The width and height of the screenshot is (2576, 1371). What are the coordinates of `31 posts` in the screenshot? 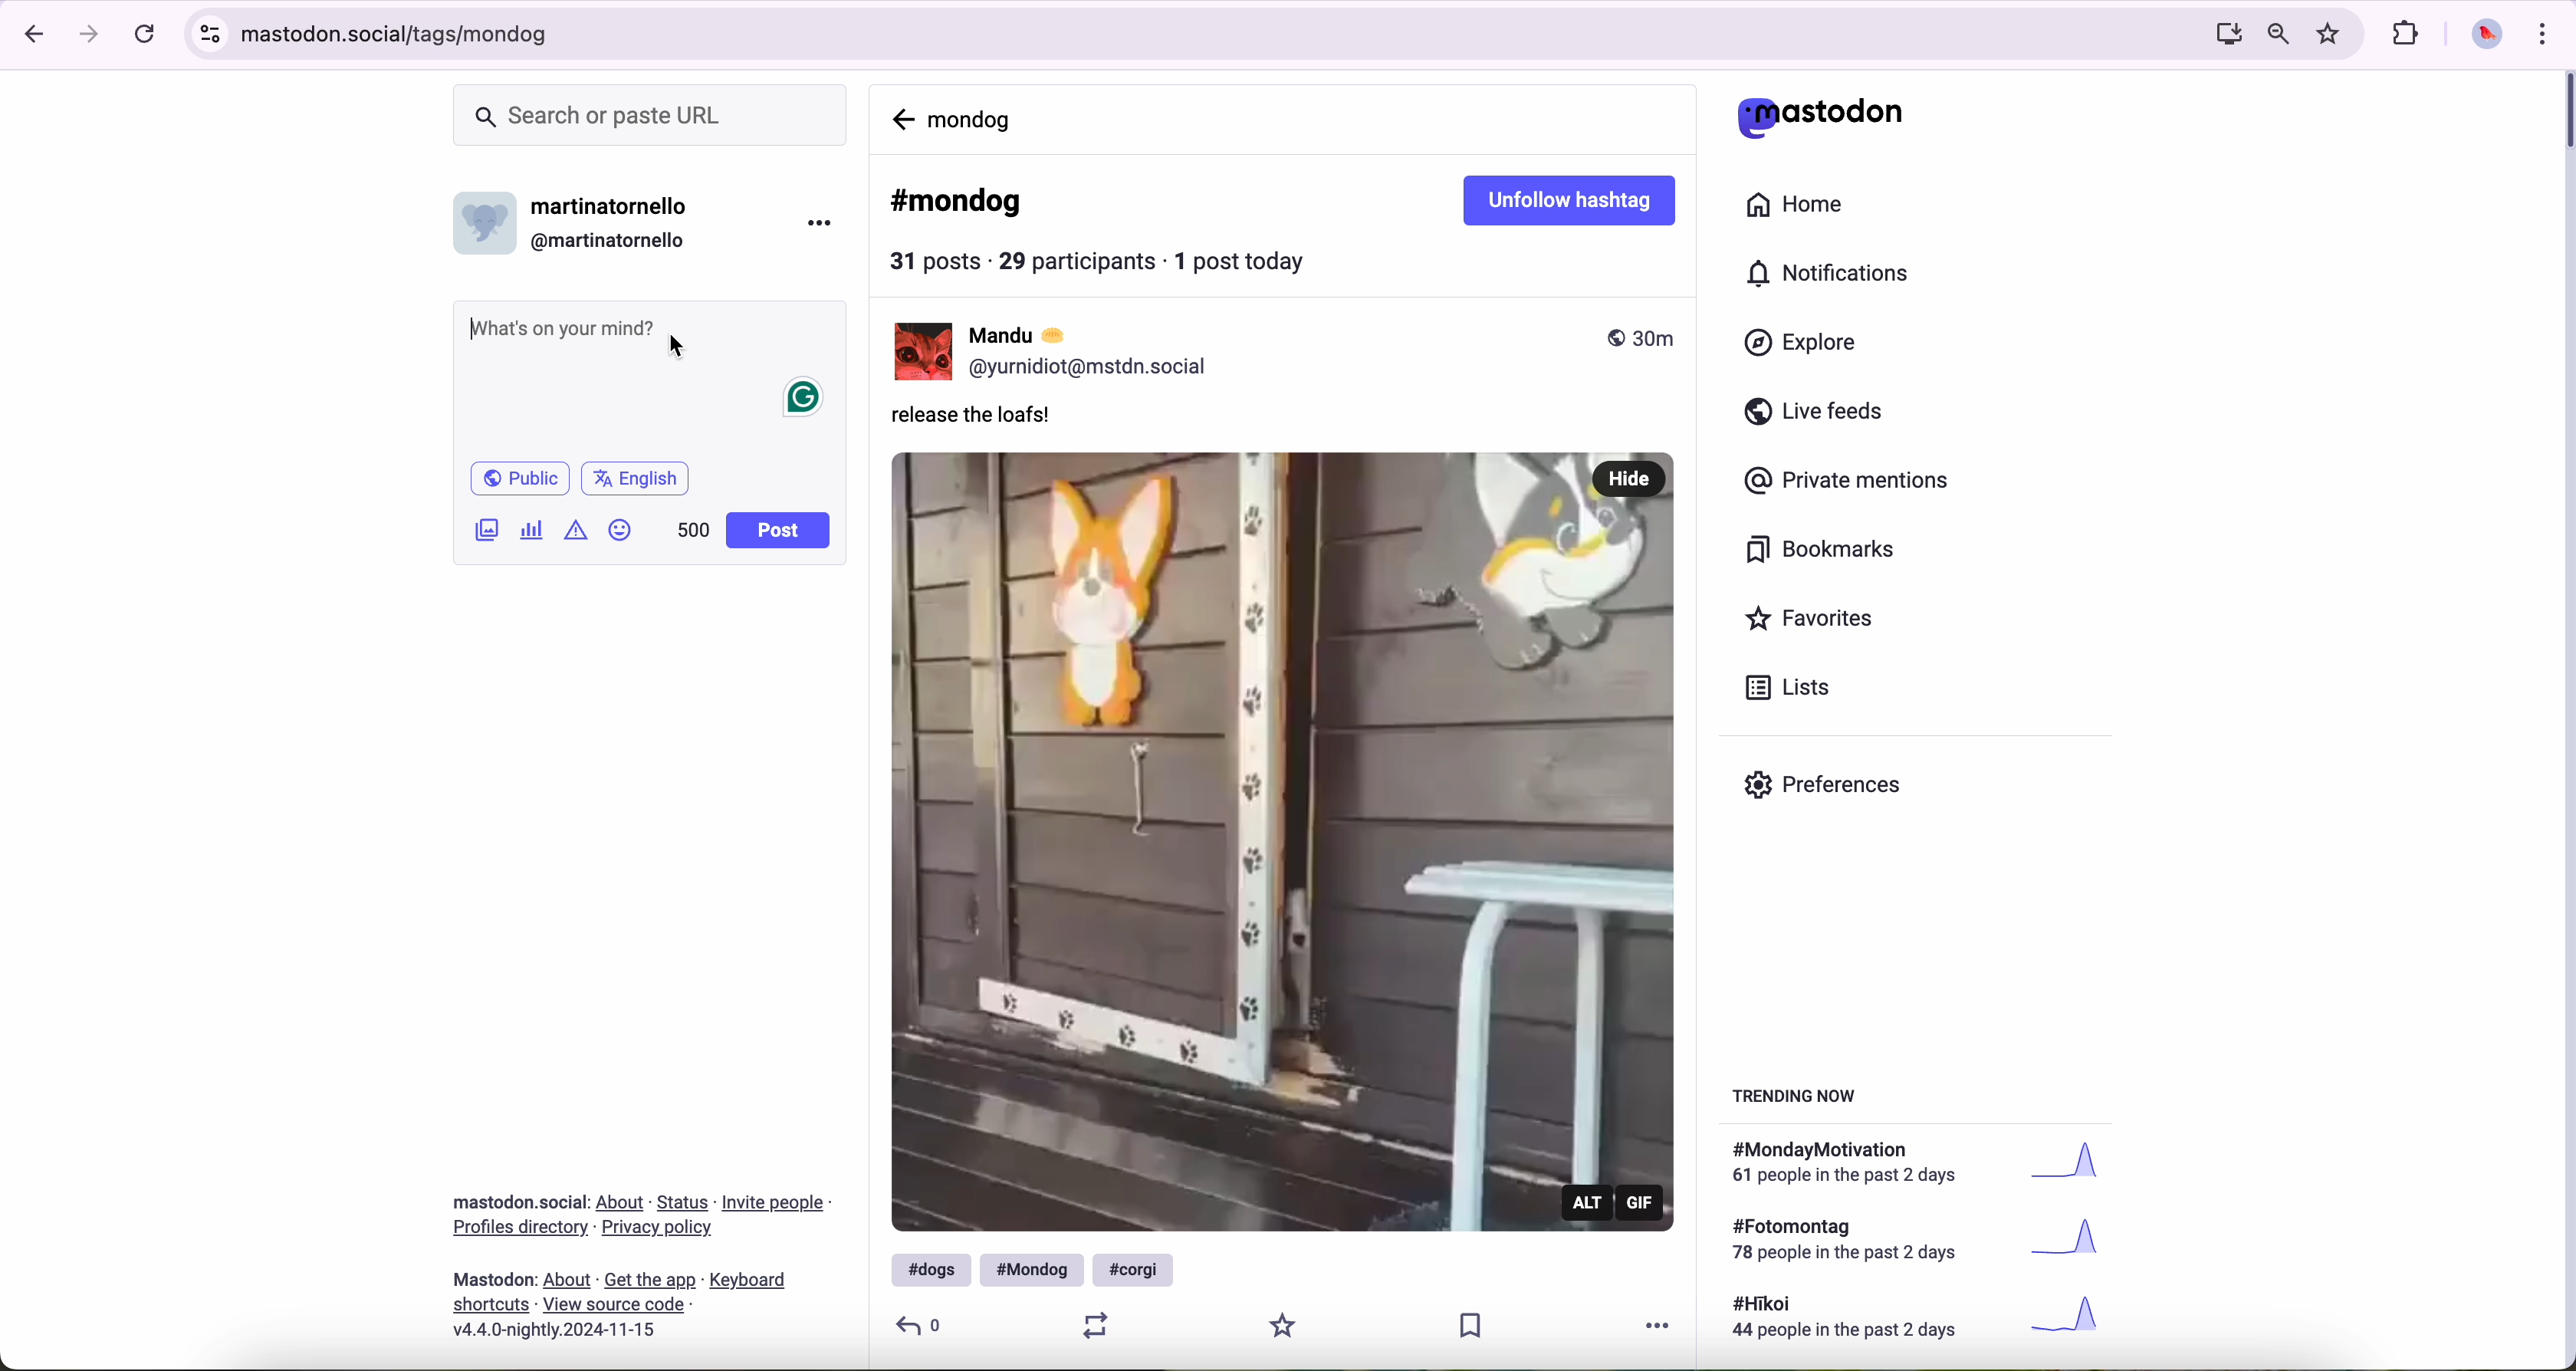 It's located at (938, 264).